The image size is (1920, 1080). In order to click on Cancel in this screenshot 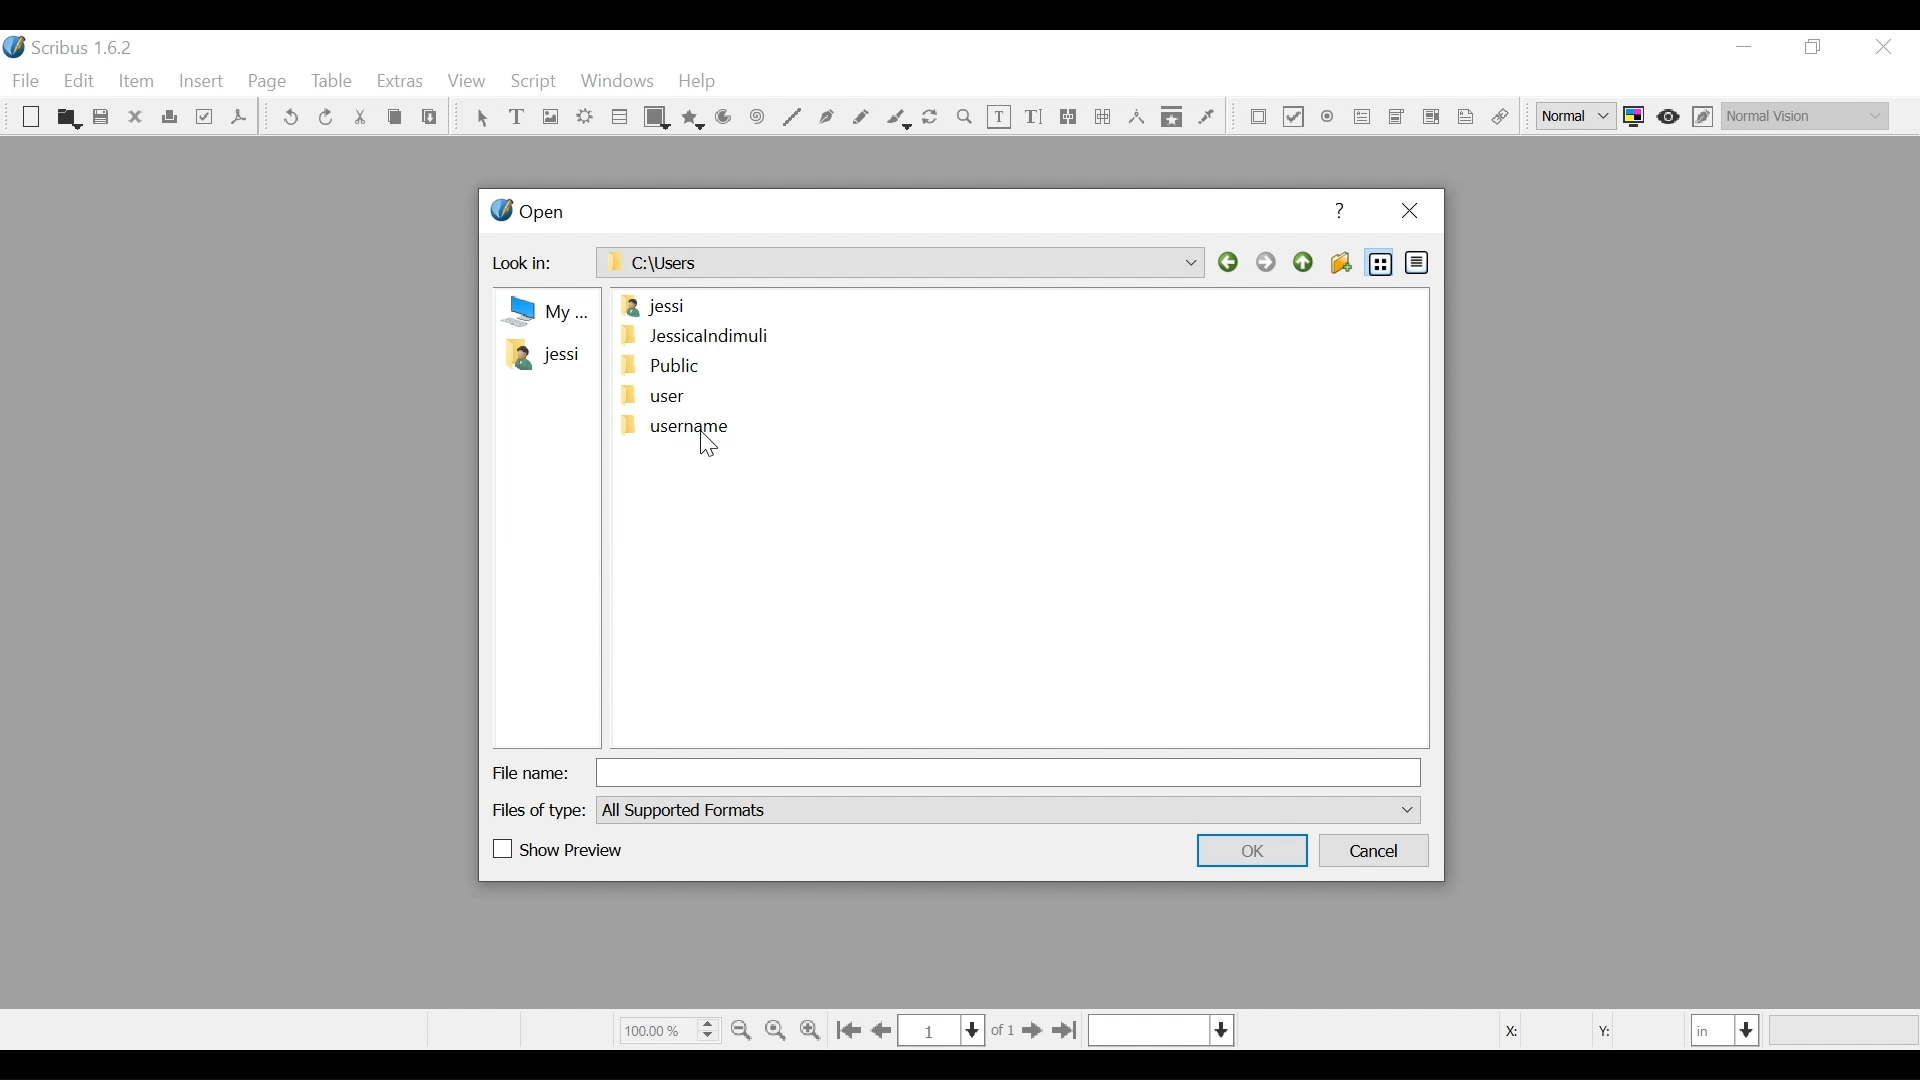, I will do `click(1376, 852)`.